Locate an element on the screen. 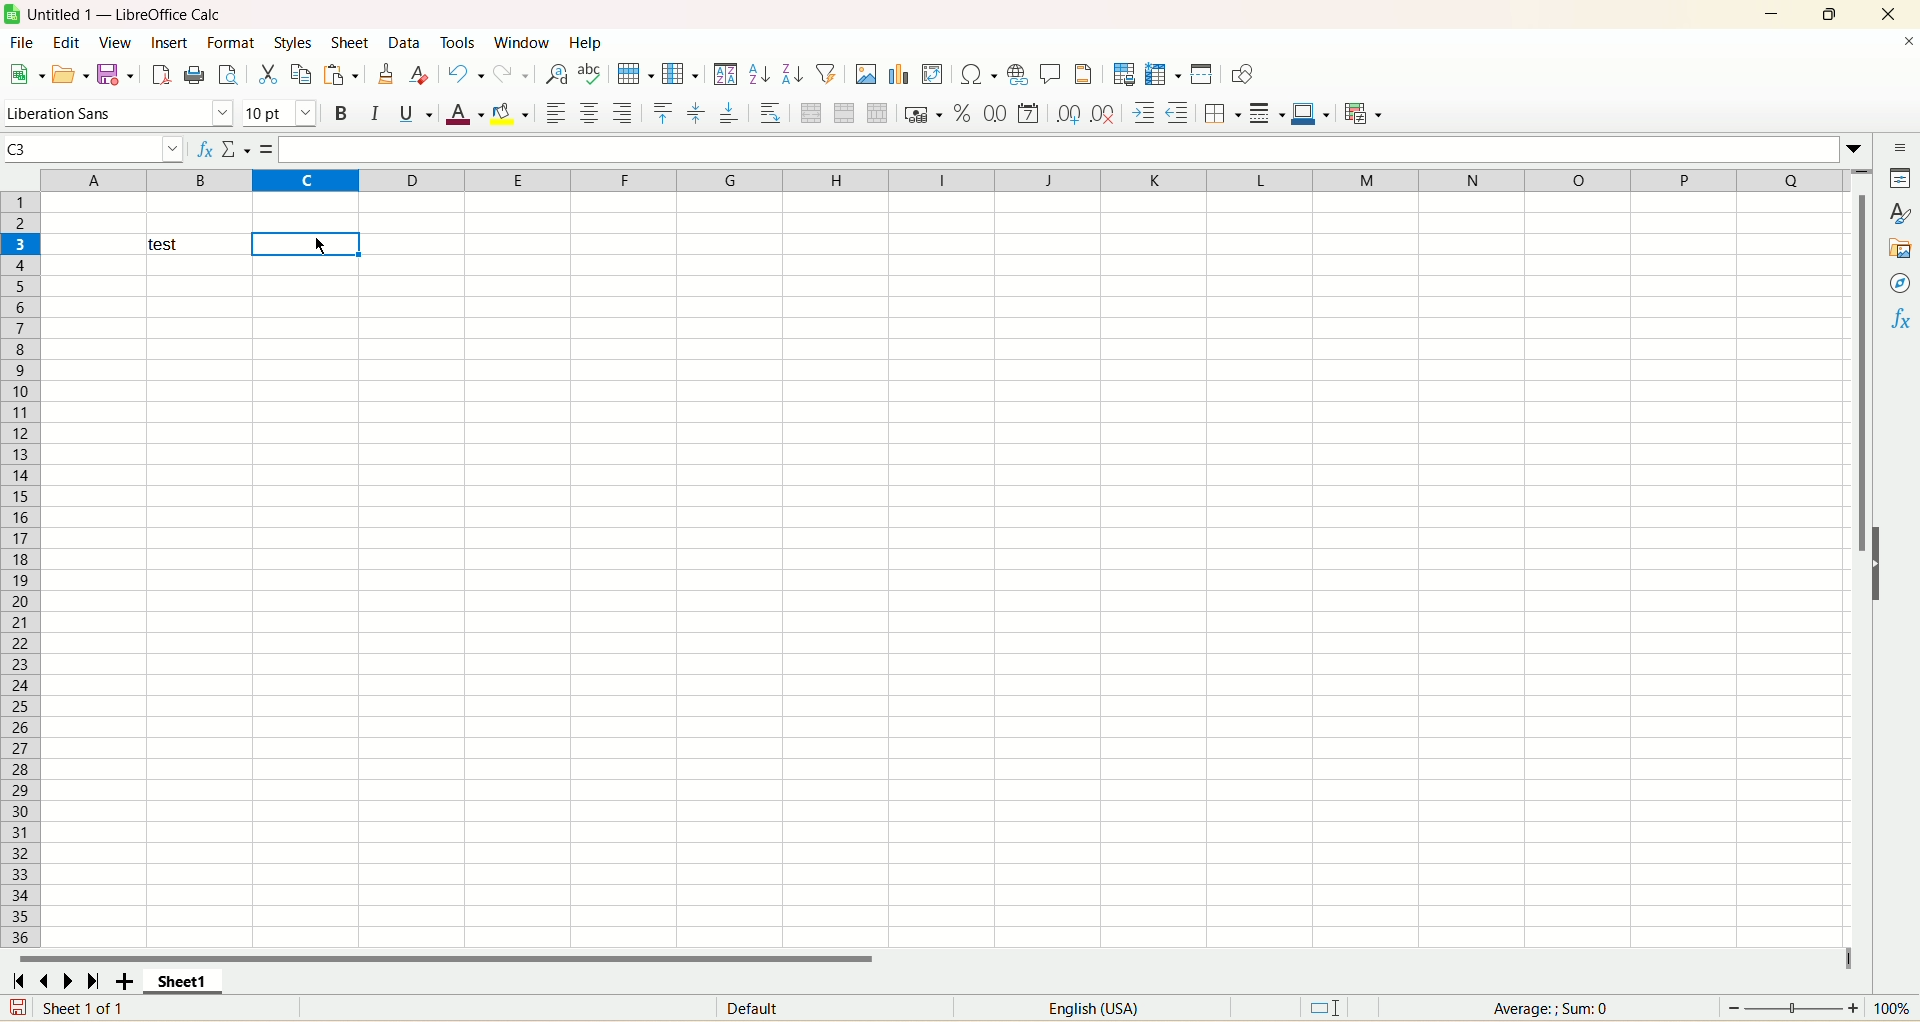  insert symbol is located at coordinates (977, 75).